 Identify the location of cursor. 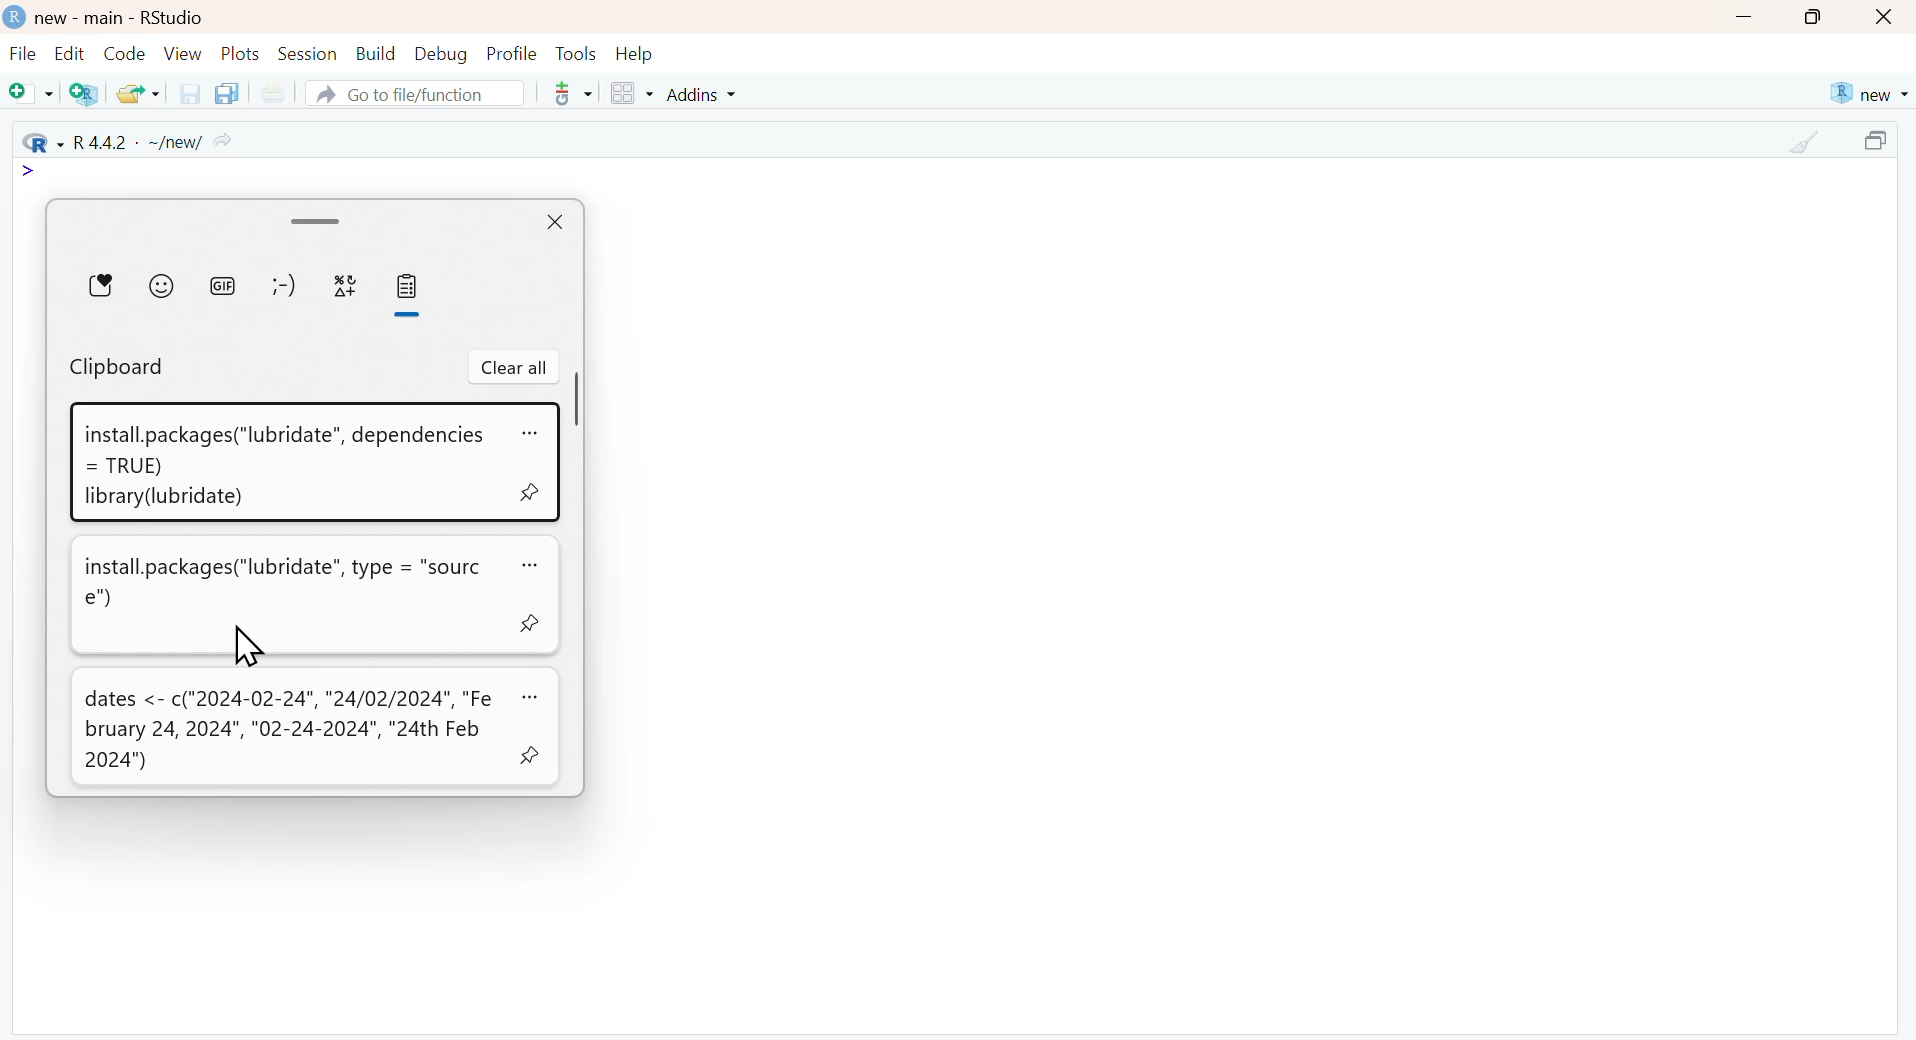
(246, 645).